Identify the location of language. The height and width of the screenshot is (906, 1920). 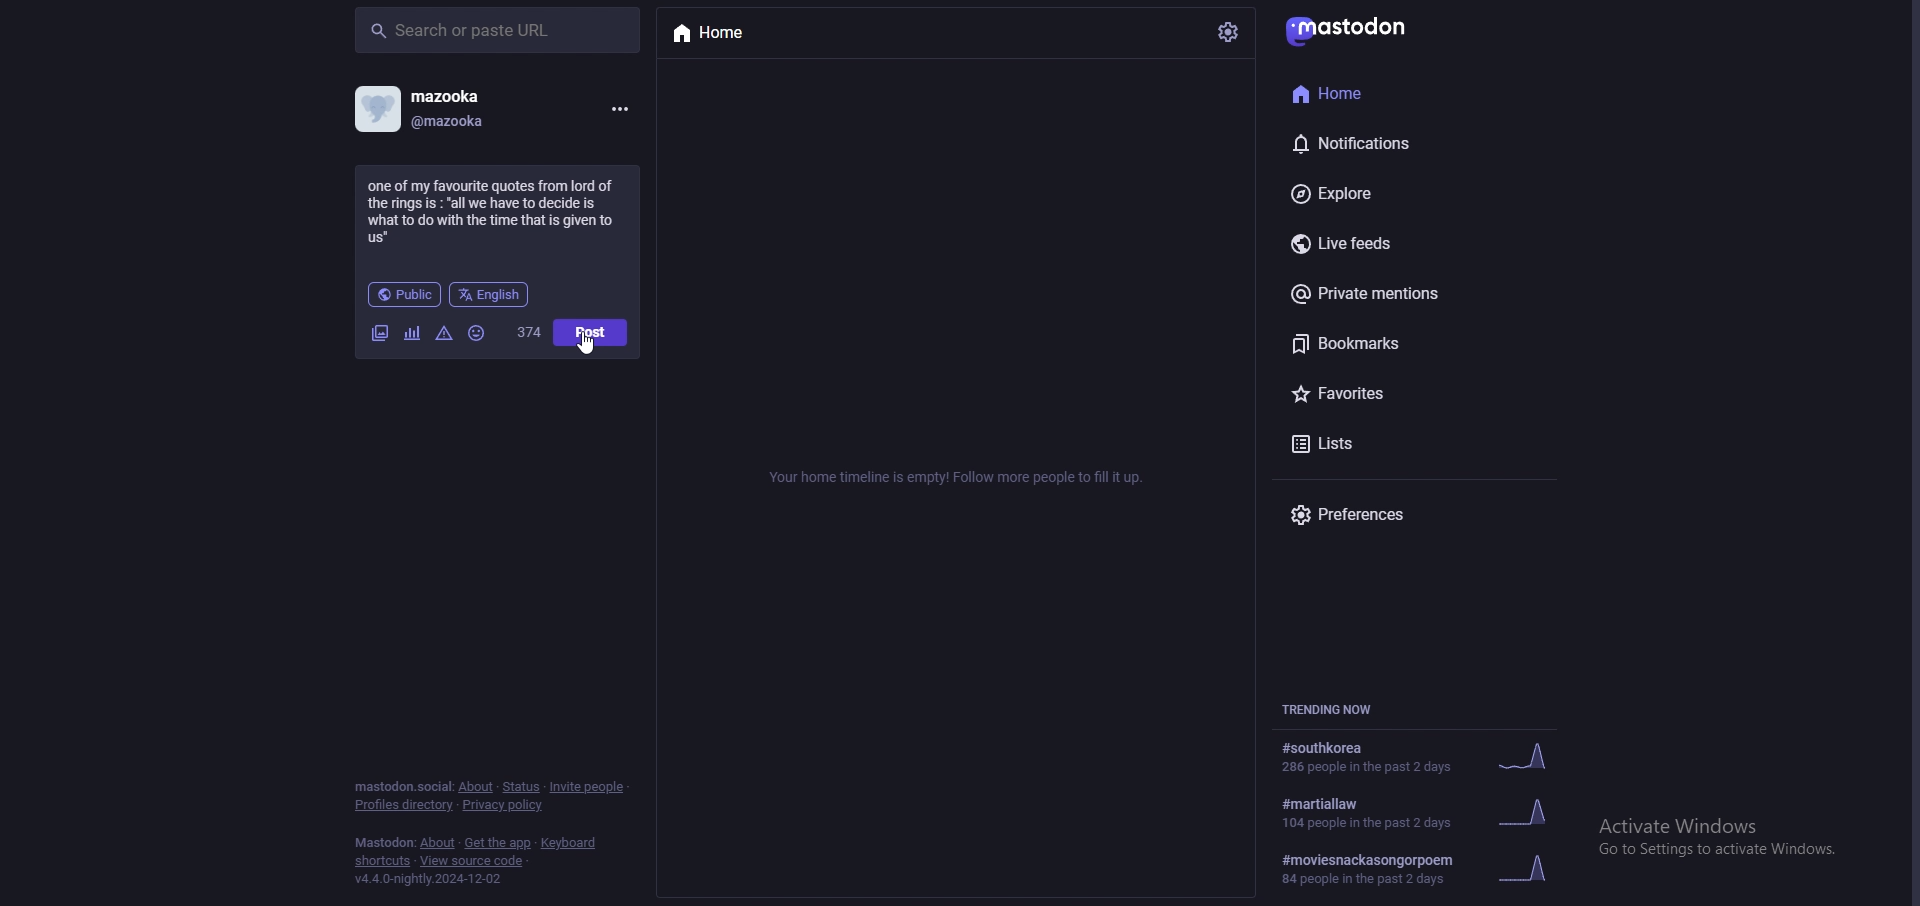
(490, 295).